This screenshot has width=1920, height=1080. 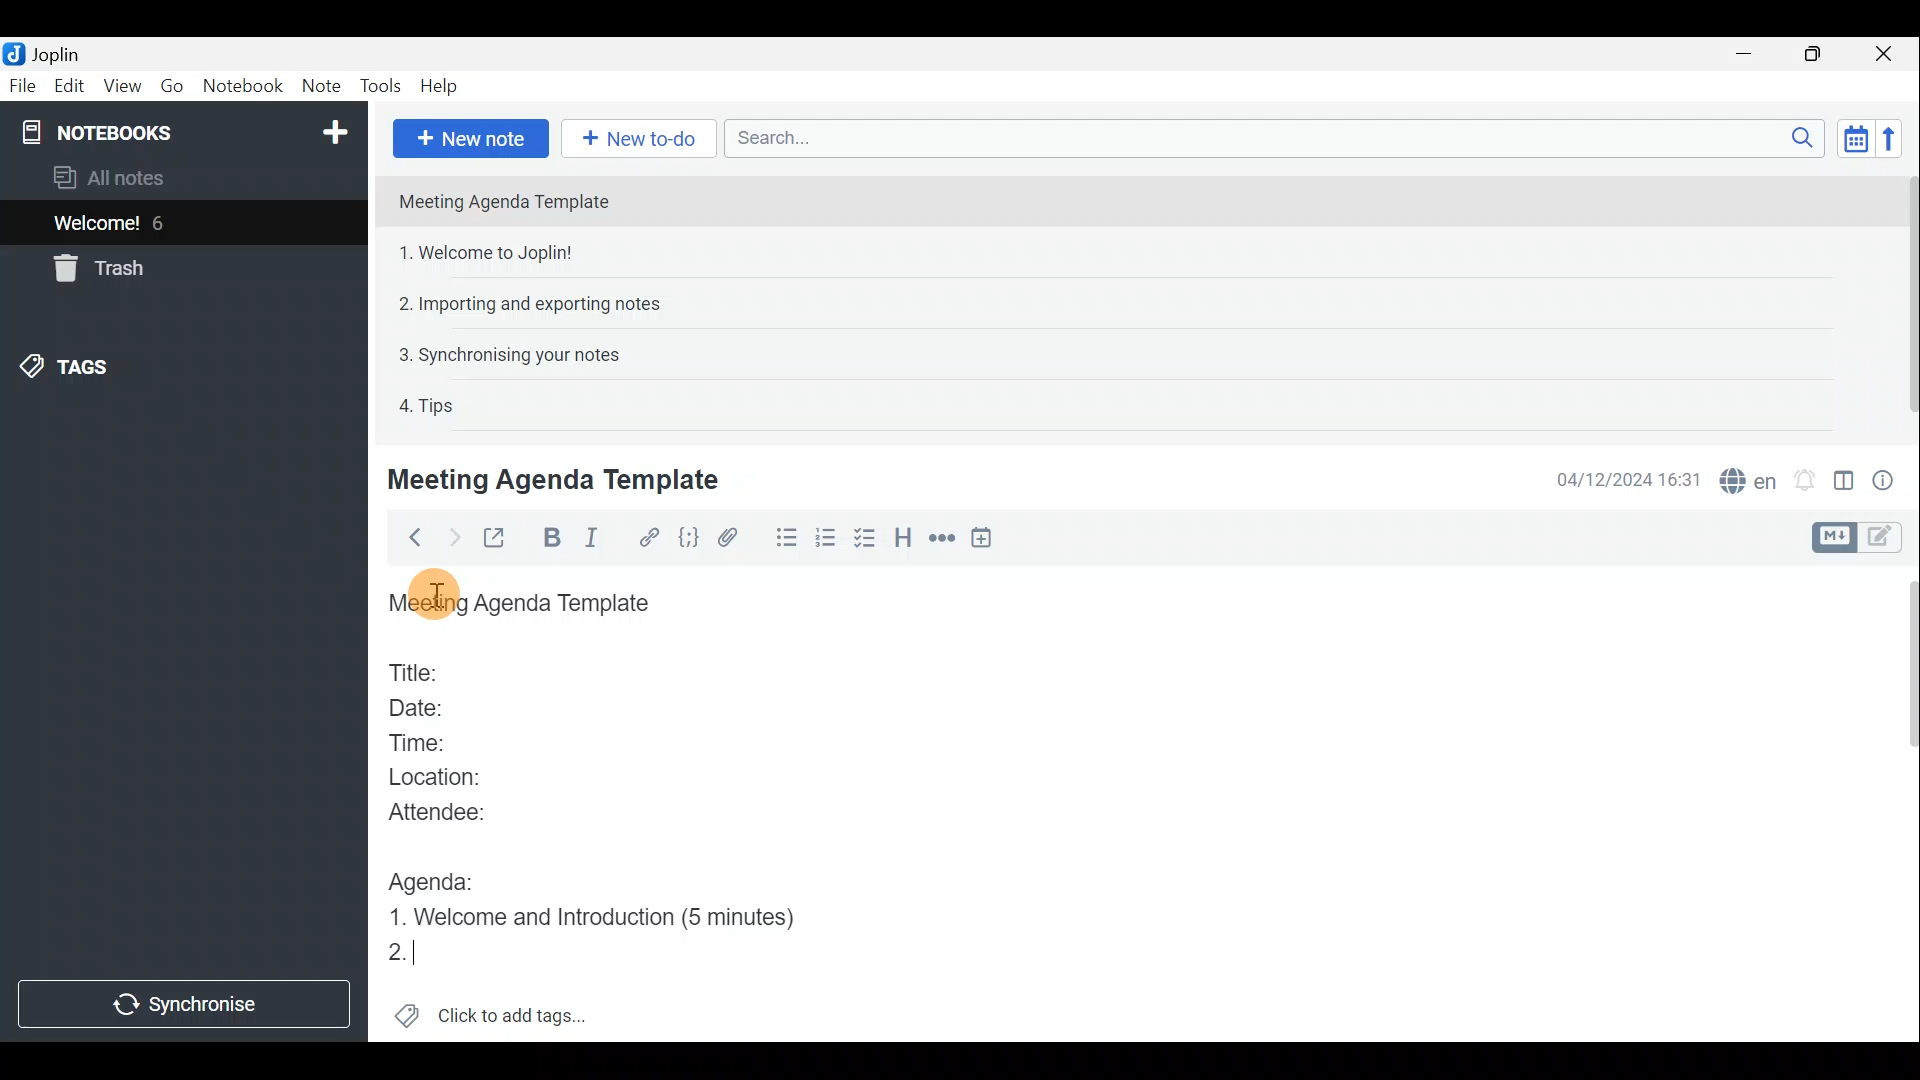 I want to click on Hyperlink, so click(x=651, y=537).